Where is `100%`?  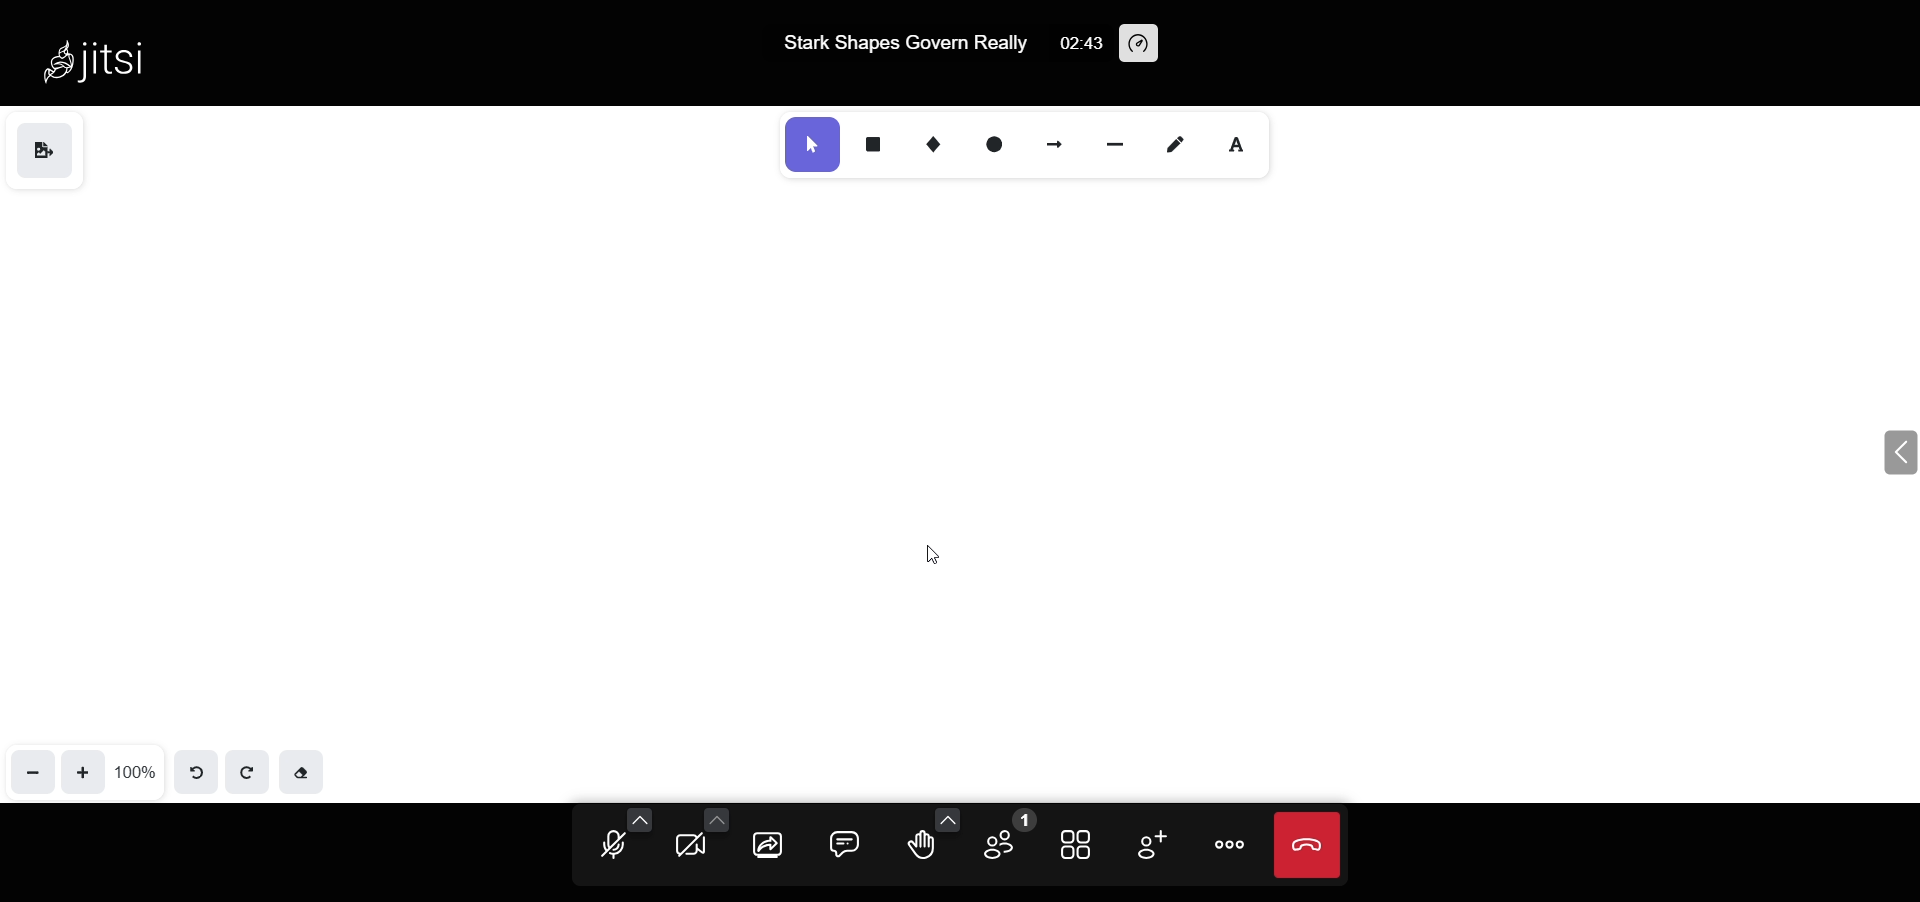 100% is located at coordinates (136, 771).